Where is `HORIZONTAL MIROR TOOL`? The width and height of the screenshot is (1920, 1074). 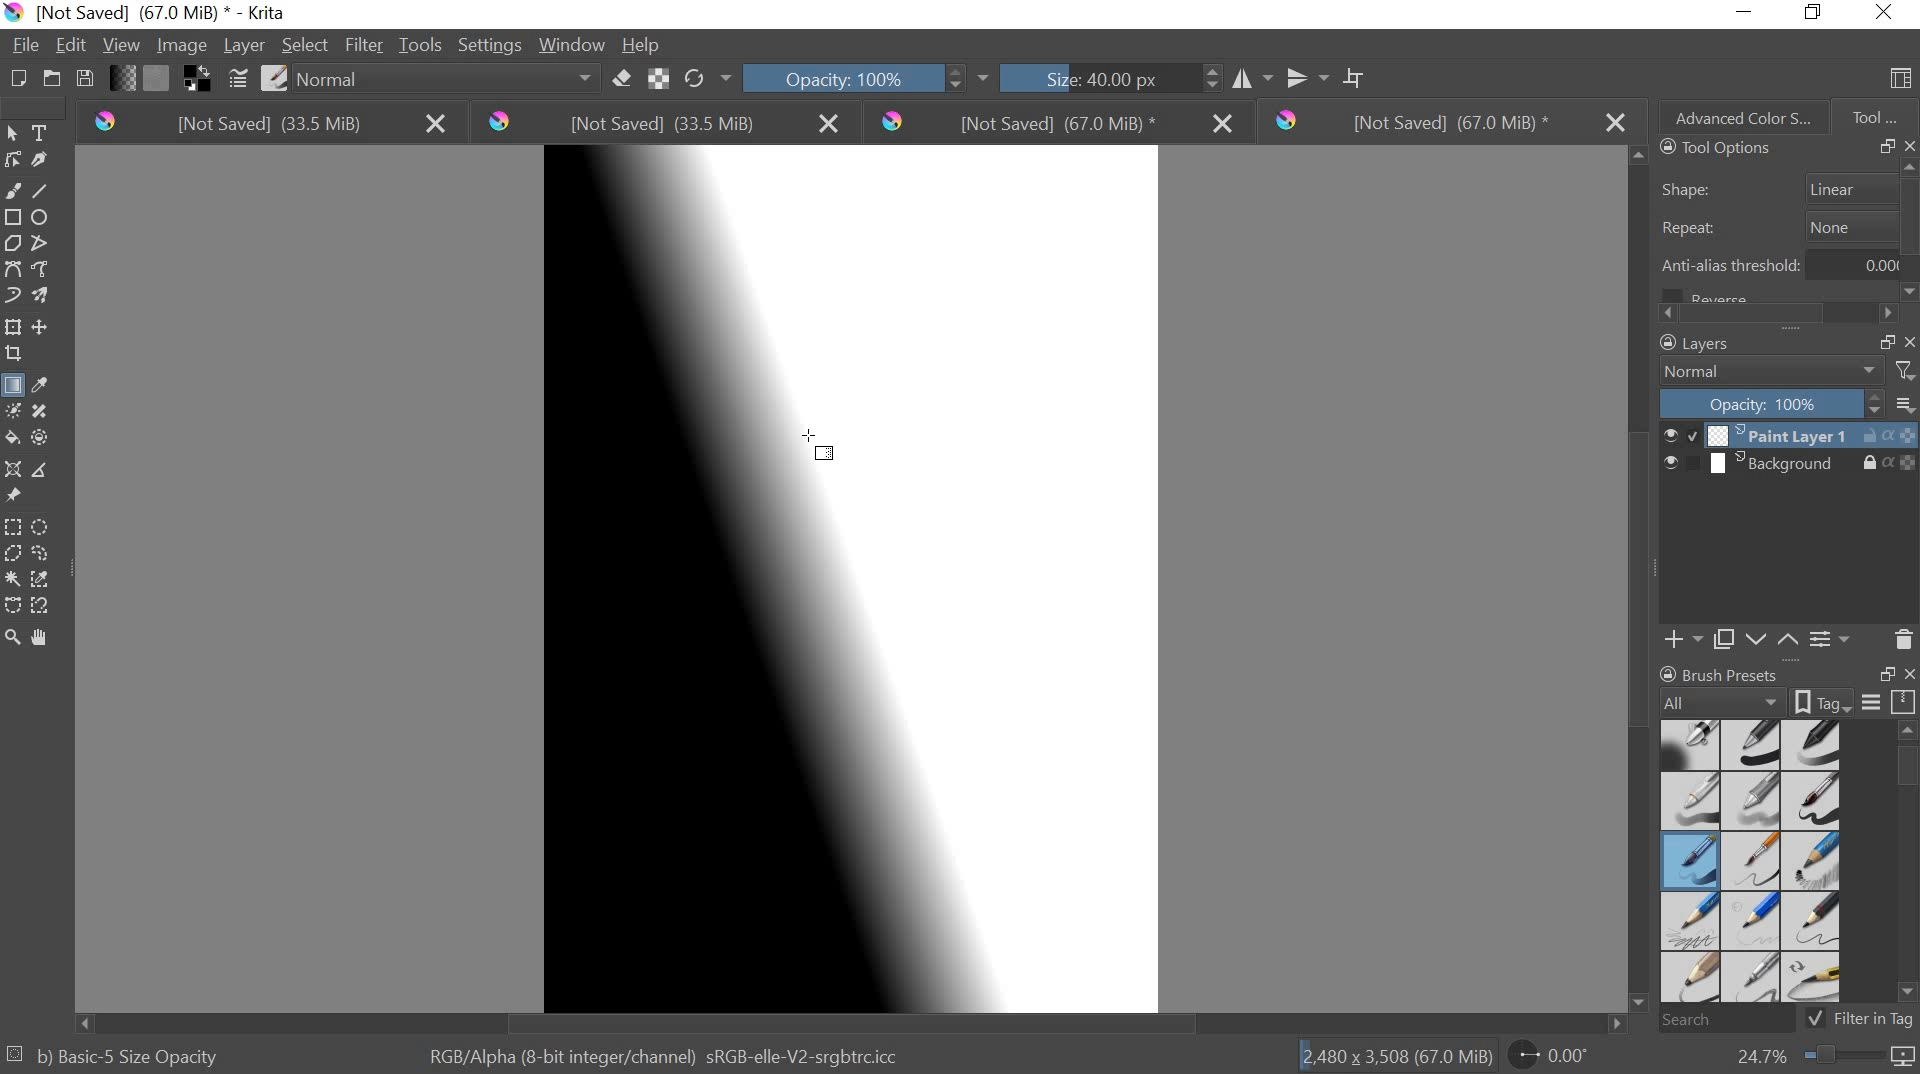
HORIZONTAL MIROR TOOL is located at coordinates (1223, 75).